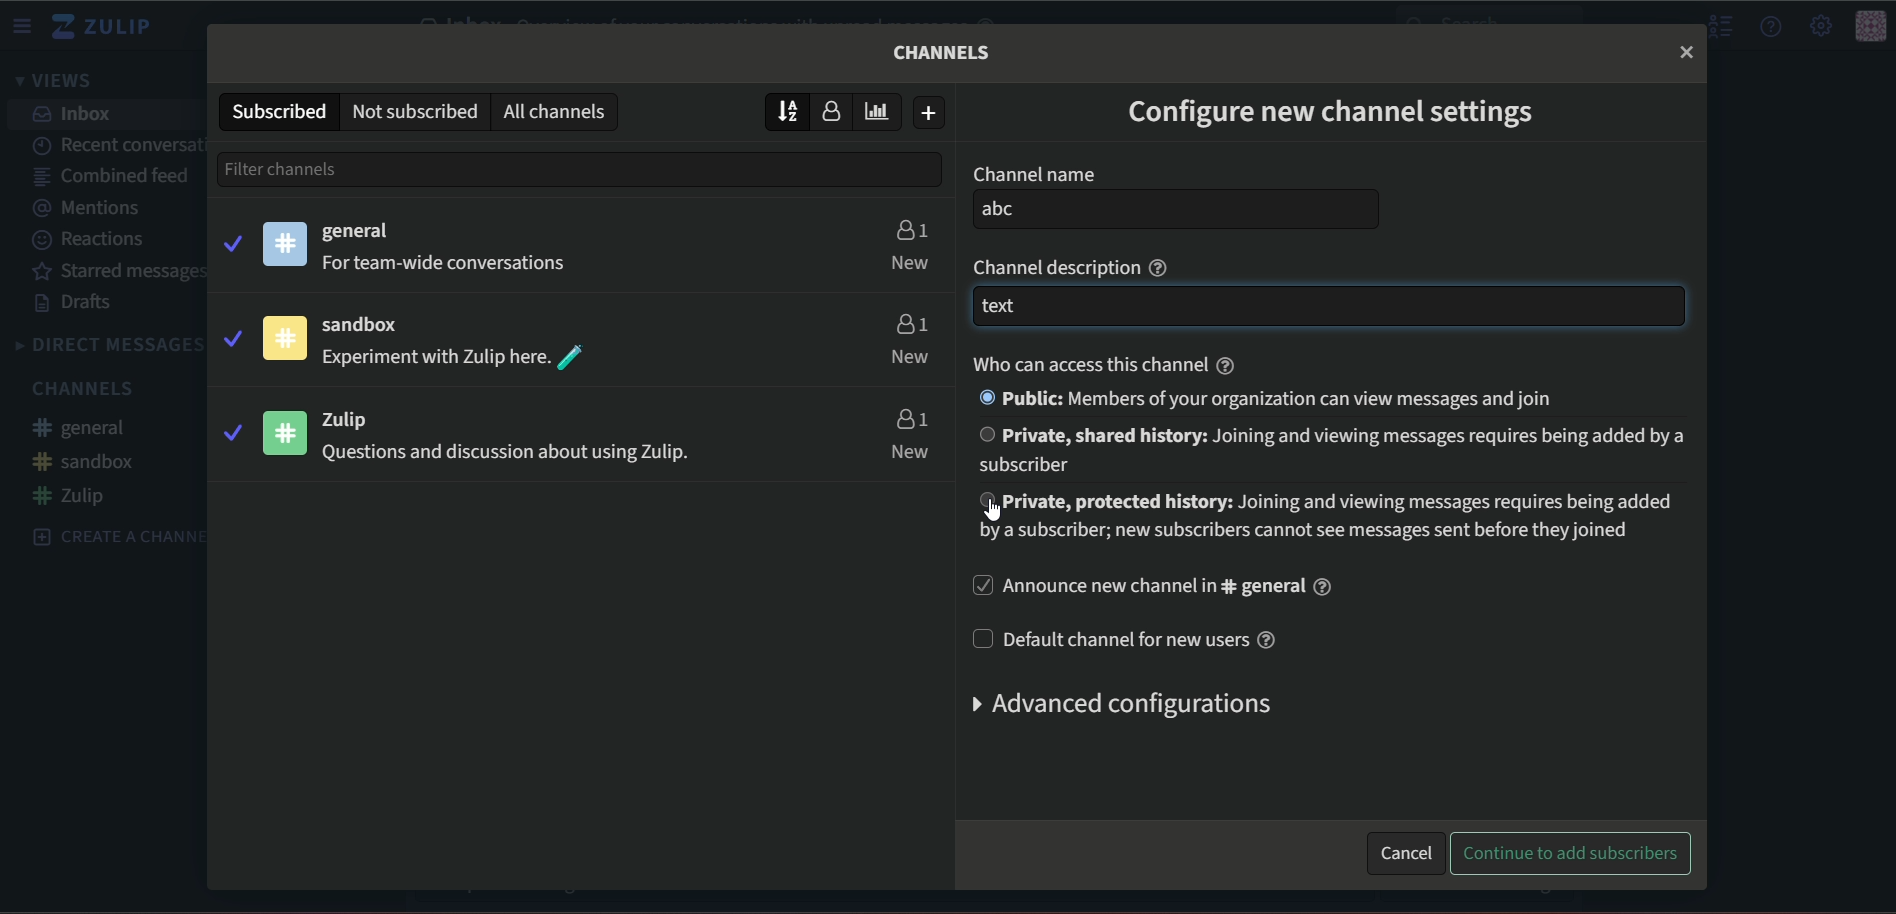  I want to click on add, so click(931, 113).